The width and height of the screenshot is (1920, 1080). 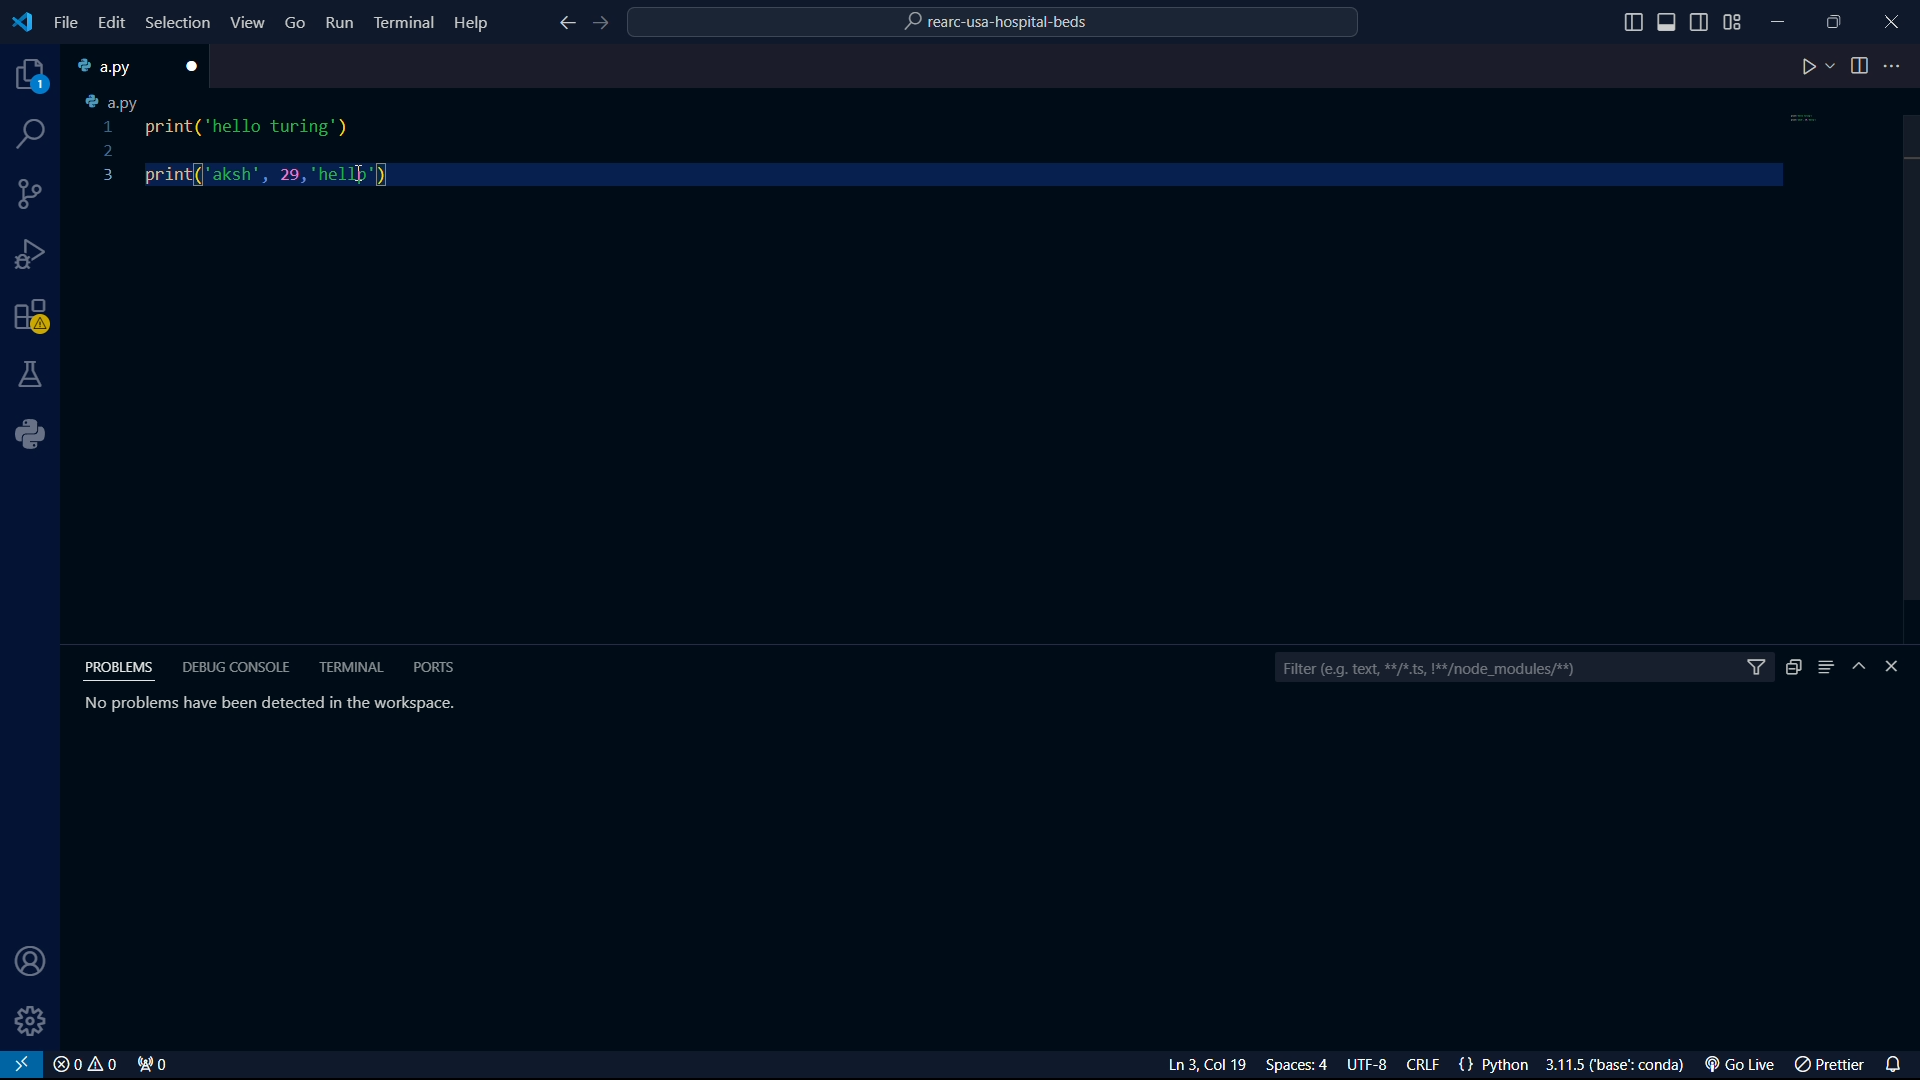 What do you see at coordinates (31, 194) in the screenshot?
I see `connections` at bounding box center [31, 194].